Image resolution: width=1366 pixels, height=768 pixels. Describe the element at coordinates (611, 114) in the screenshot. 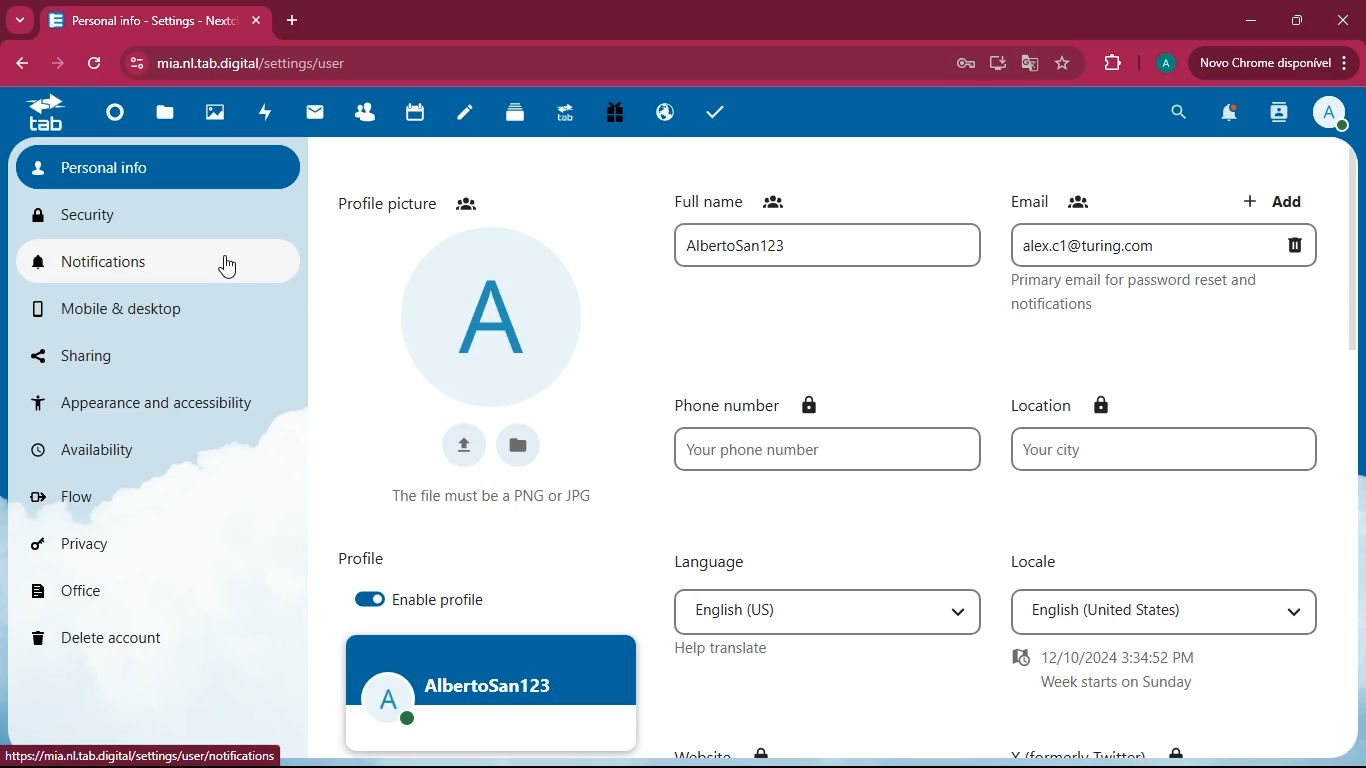

I see `gift` at that location.